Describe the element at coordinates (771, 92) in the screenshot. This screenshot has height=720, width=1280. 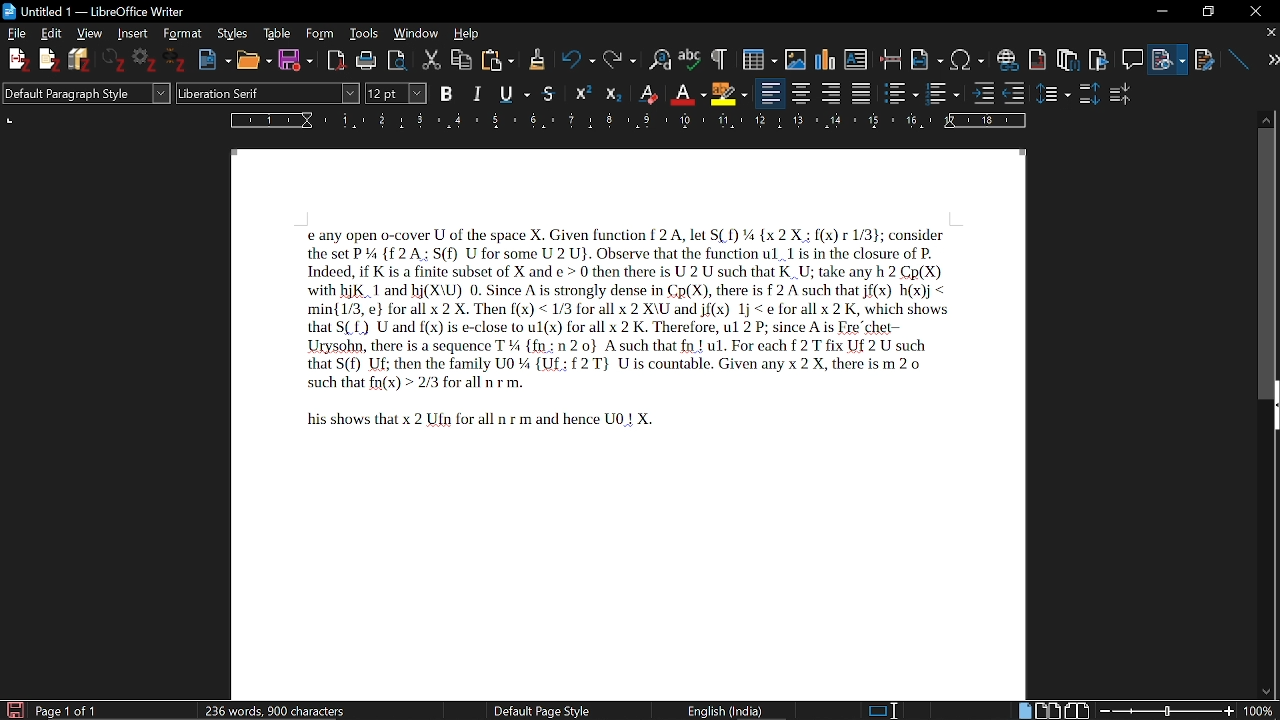
I see `align left` at that location.